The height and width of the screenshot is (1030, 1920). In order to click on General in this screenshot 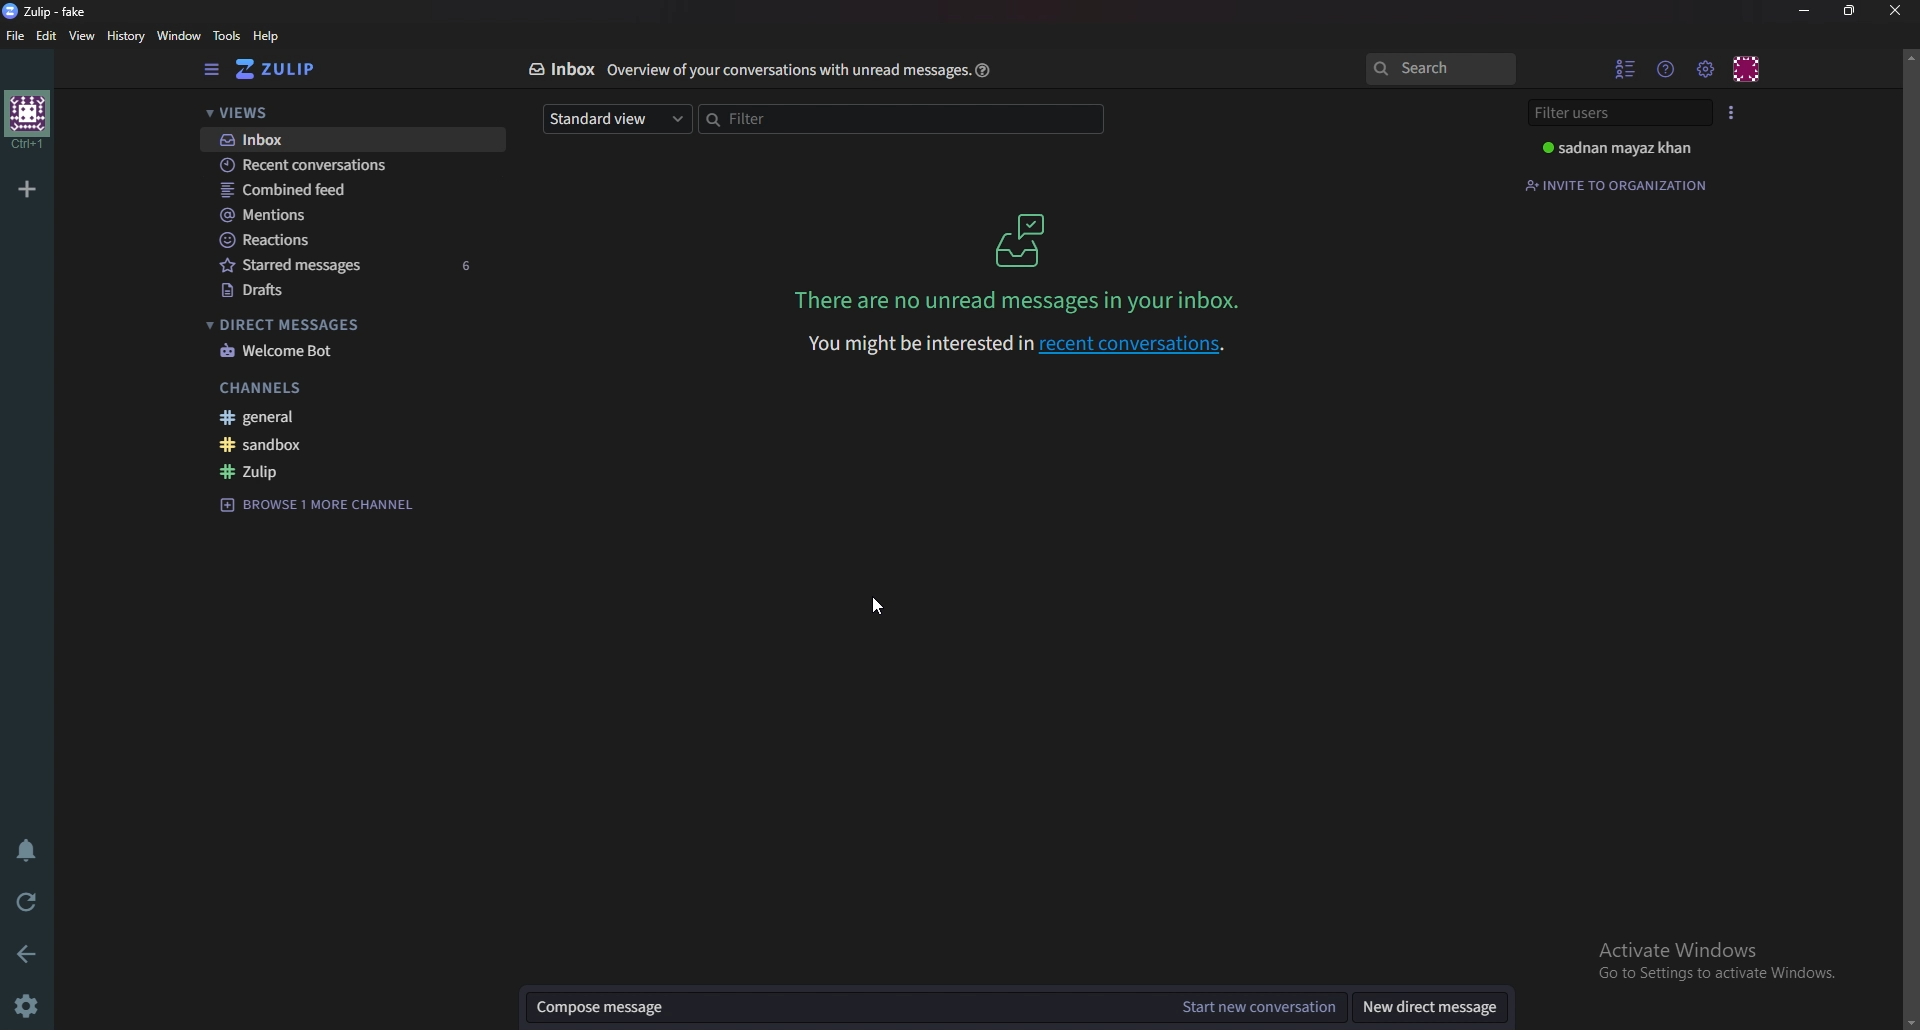, I will do `click(322, 416)`.